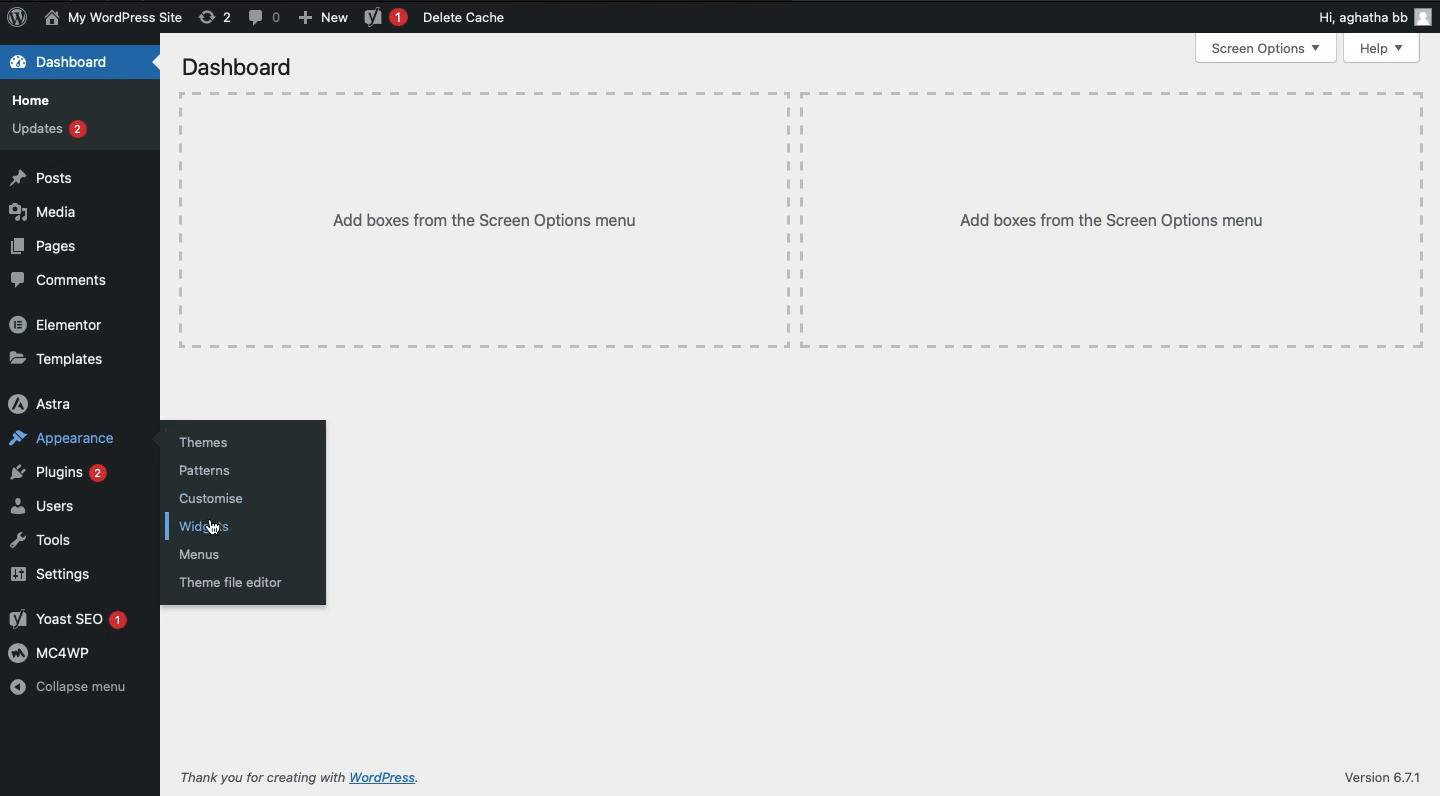 The height and width of the screenshot is (796, 1440). I want to click on logo, so click(21, 18).